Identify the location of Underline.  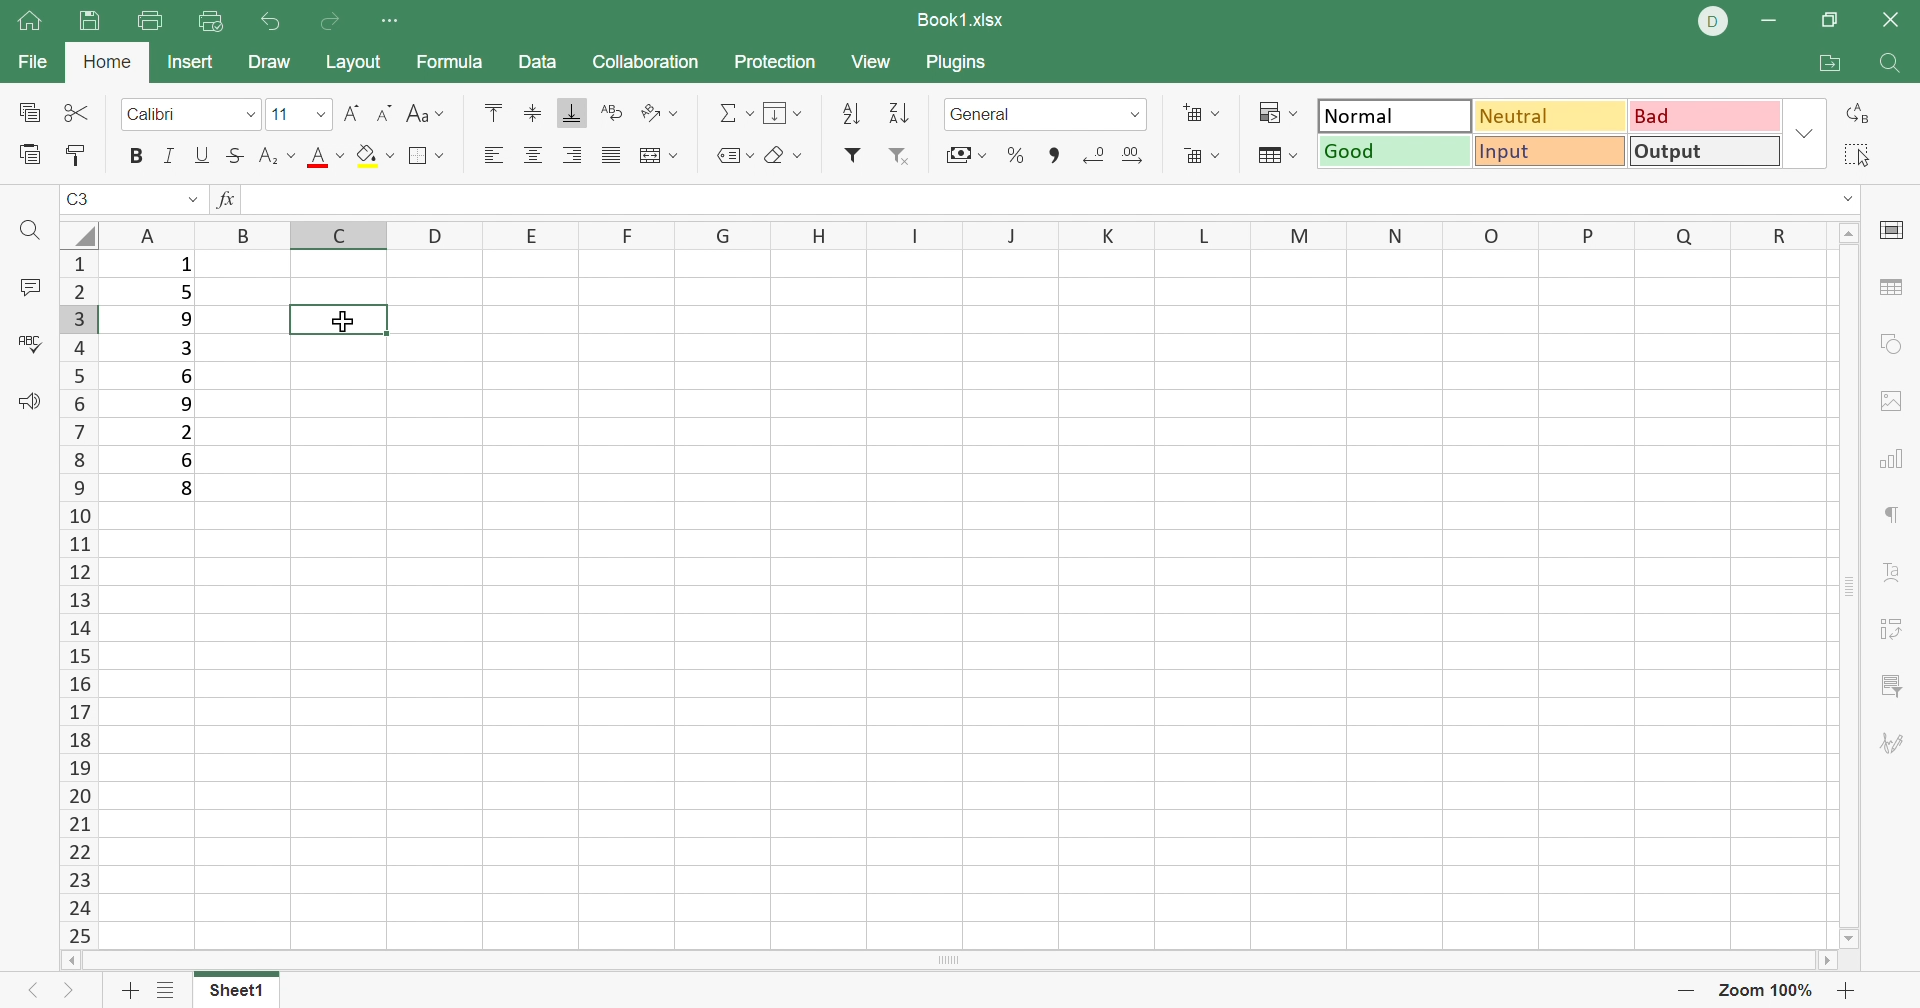
(205, 154).